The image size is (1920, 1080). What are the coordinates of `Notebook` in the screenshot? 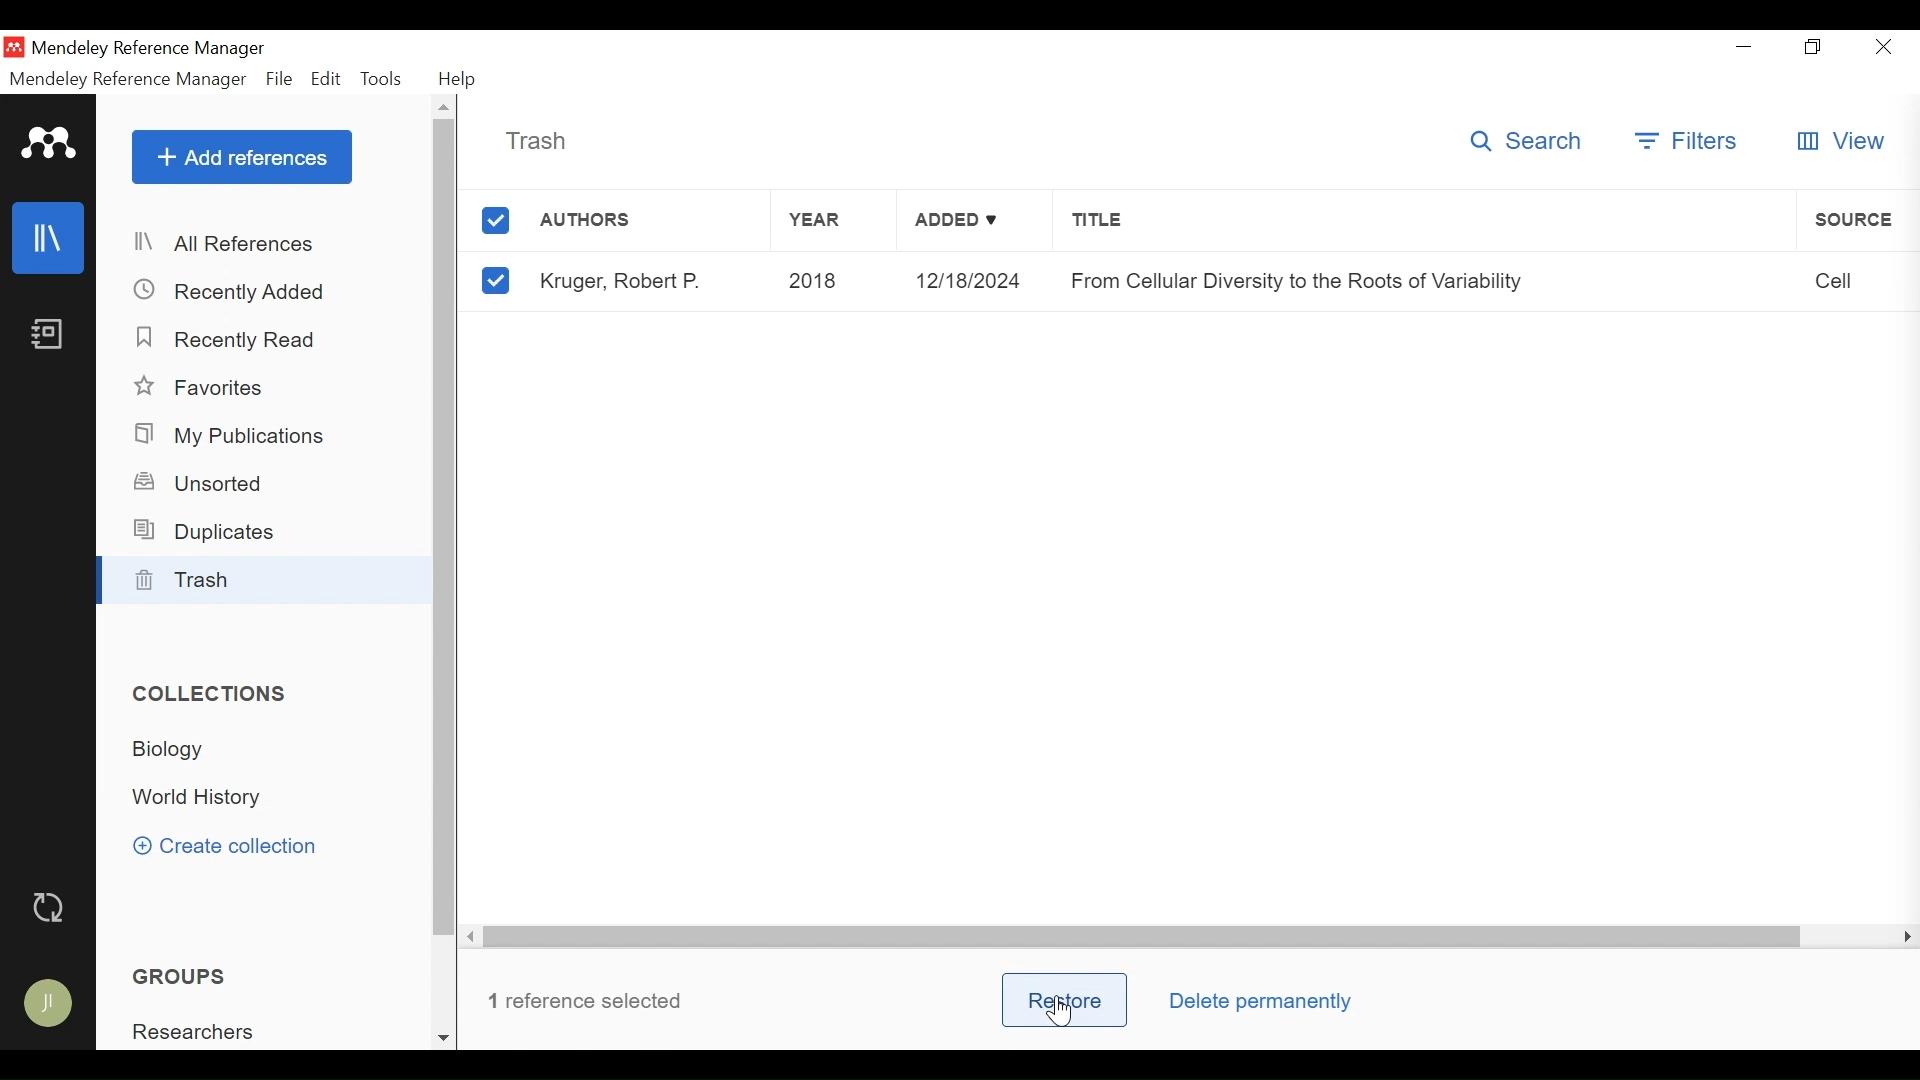 It's located at (46, 336).